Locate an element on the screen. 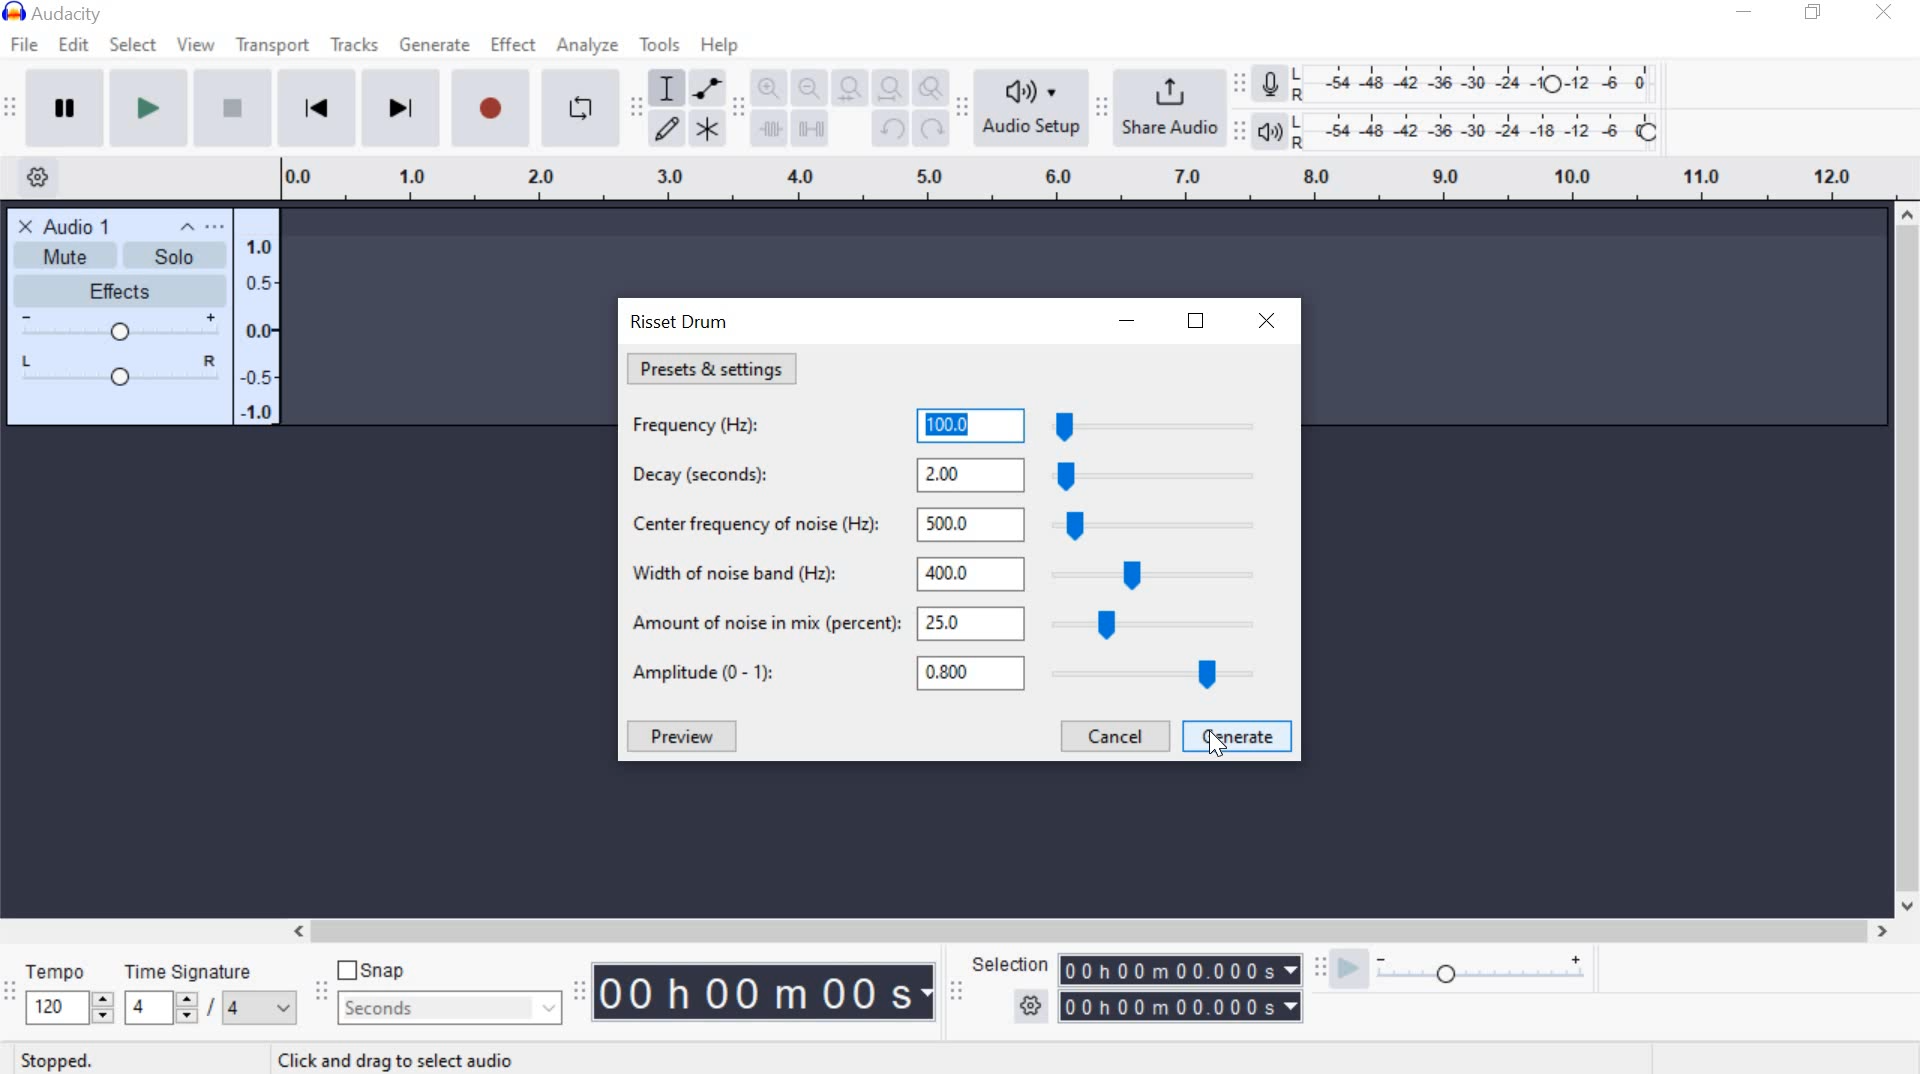 The image size is (1920, 1074). Playback meter toolbar is located at coordinates (1237, 131).